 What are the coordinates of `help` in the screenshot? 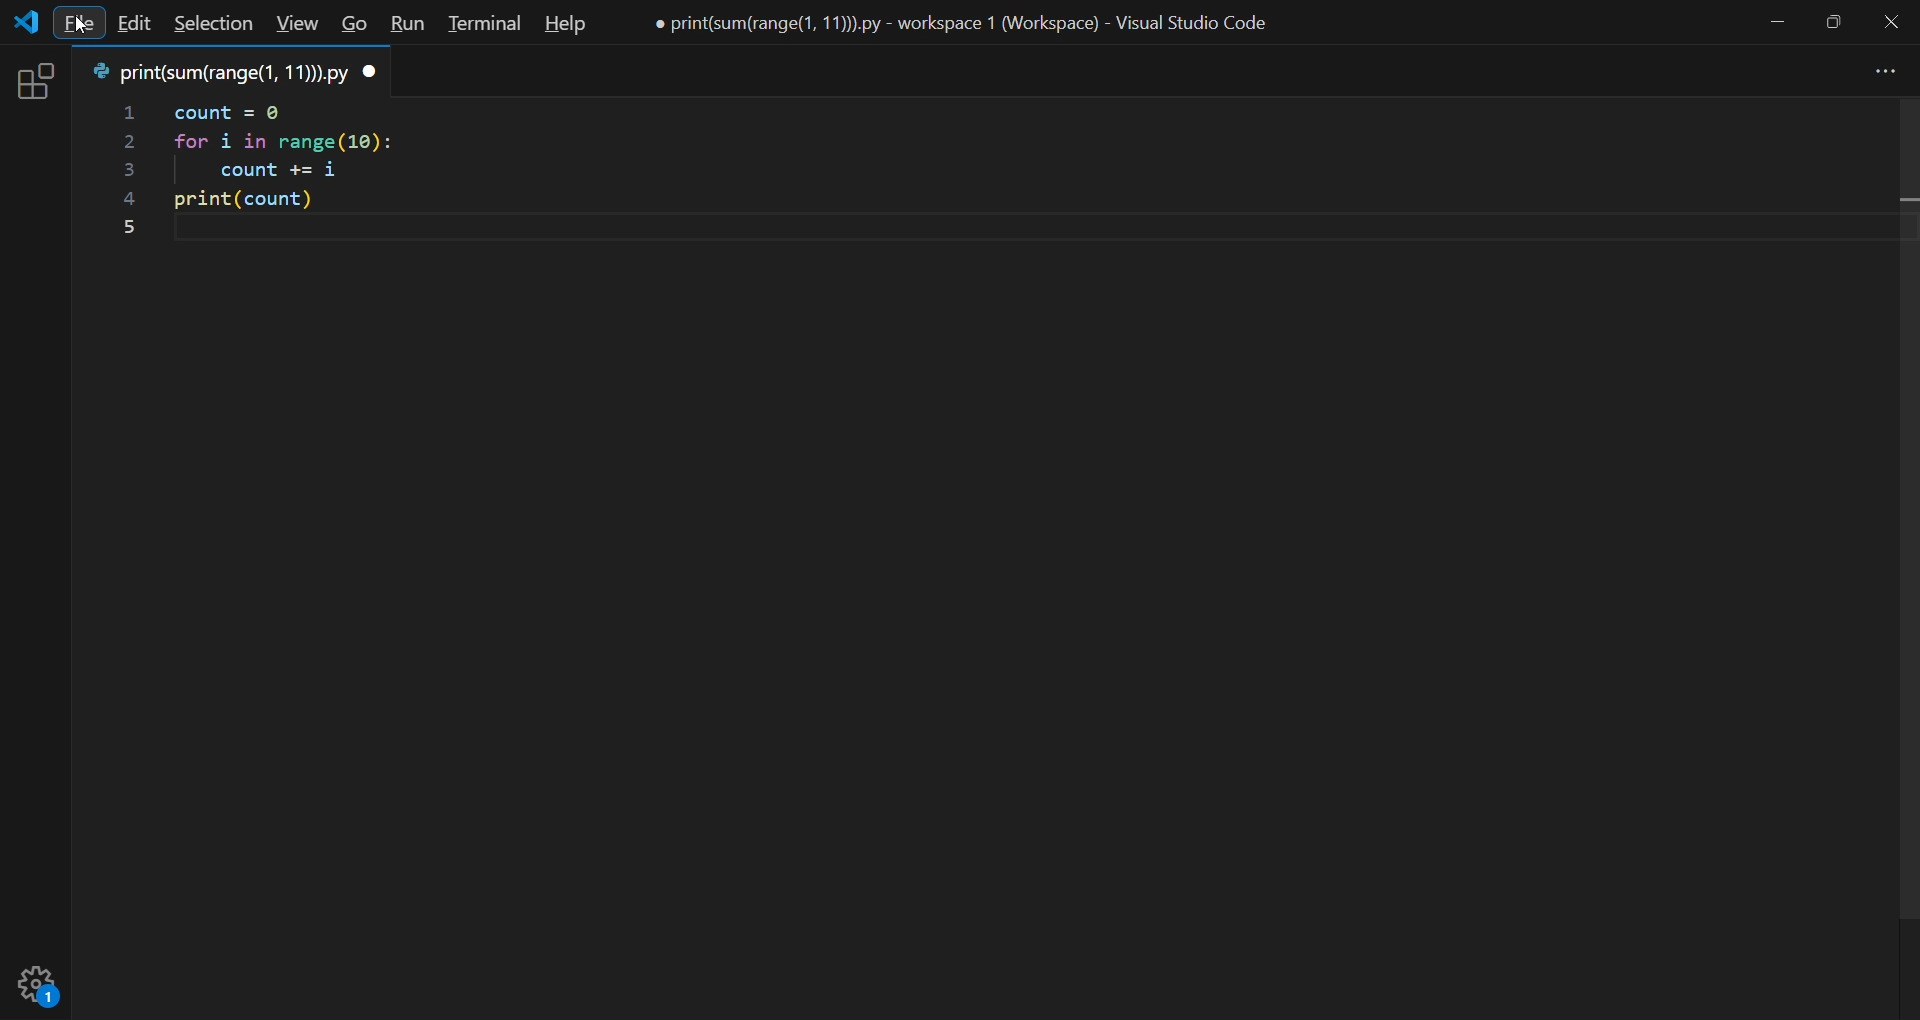 It's located at (561, 25).